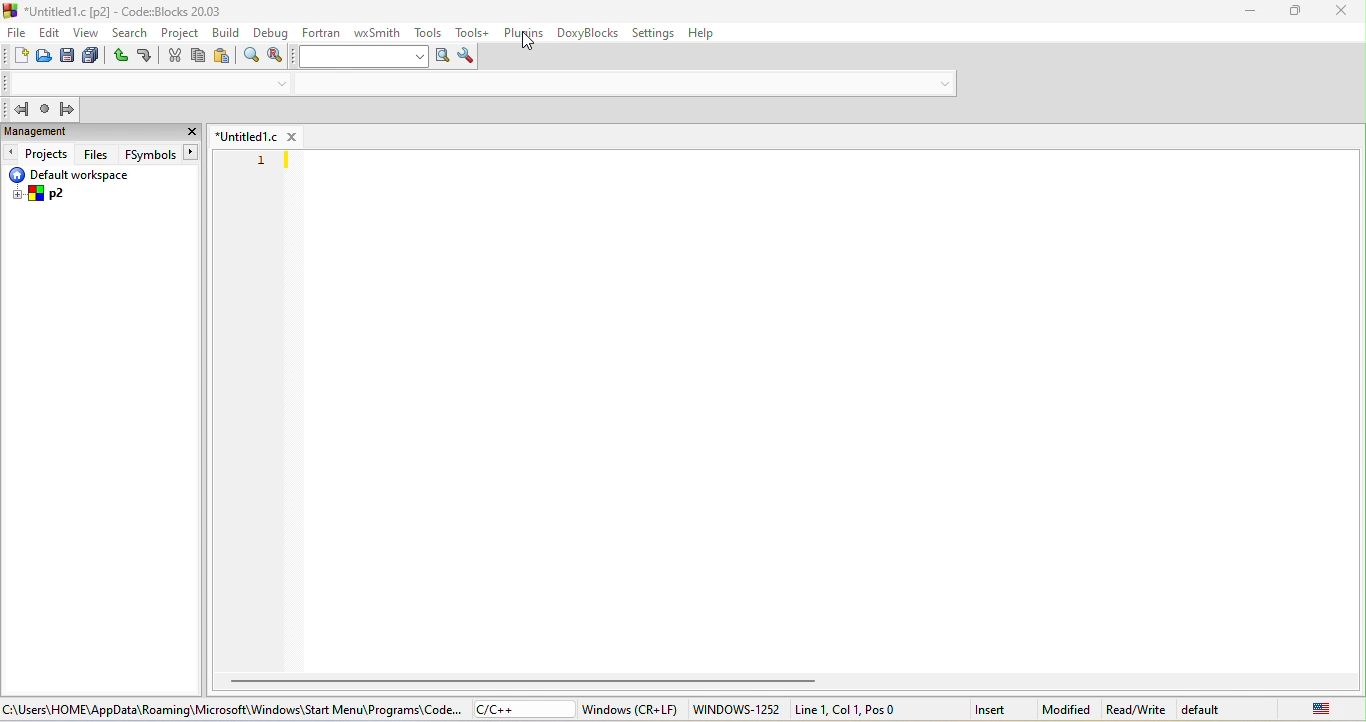  Describe the element at coordinates (472, 34) in the screenshot. I see `tools++` at that location.